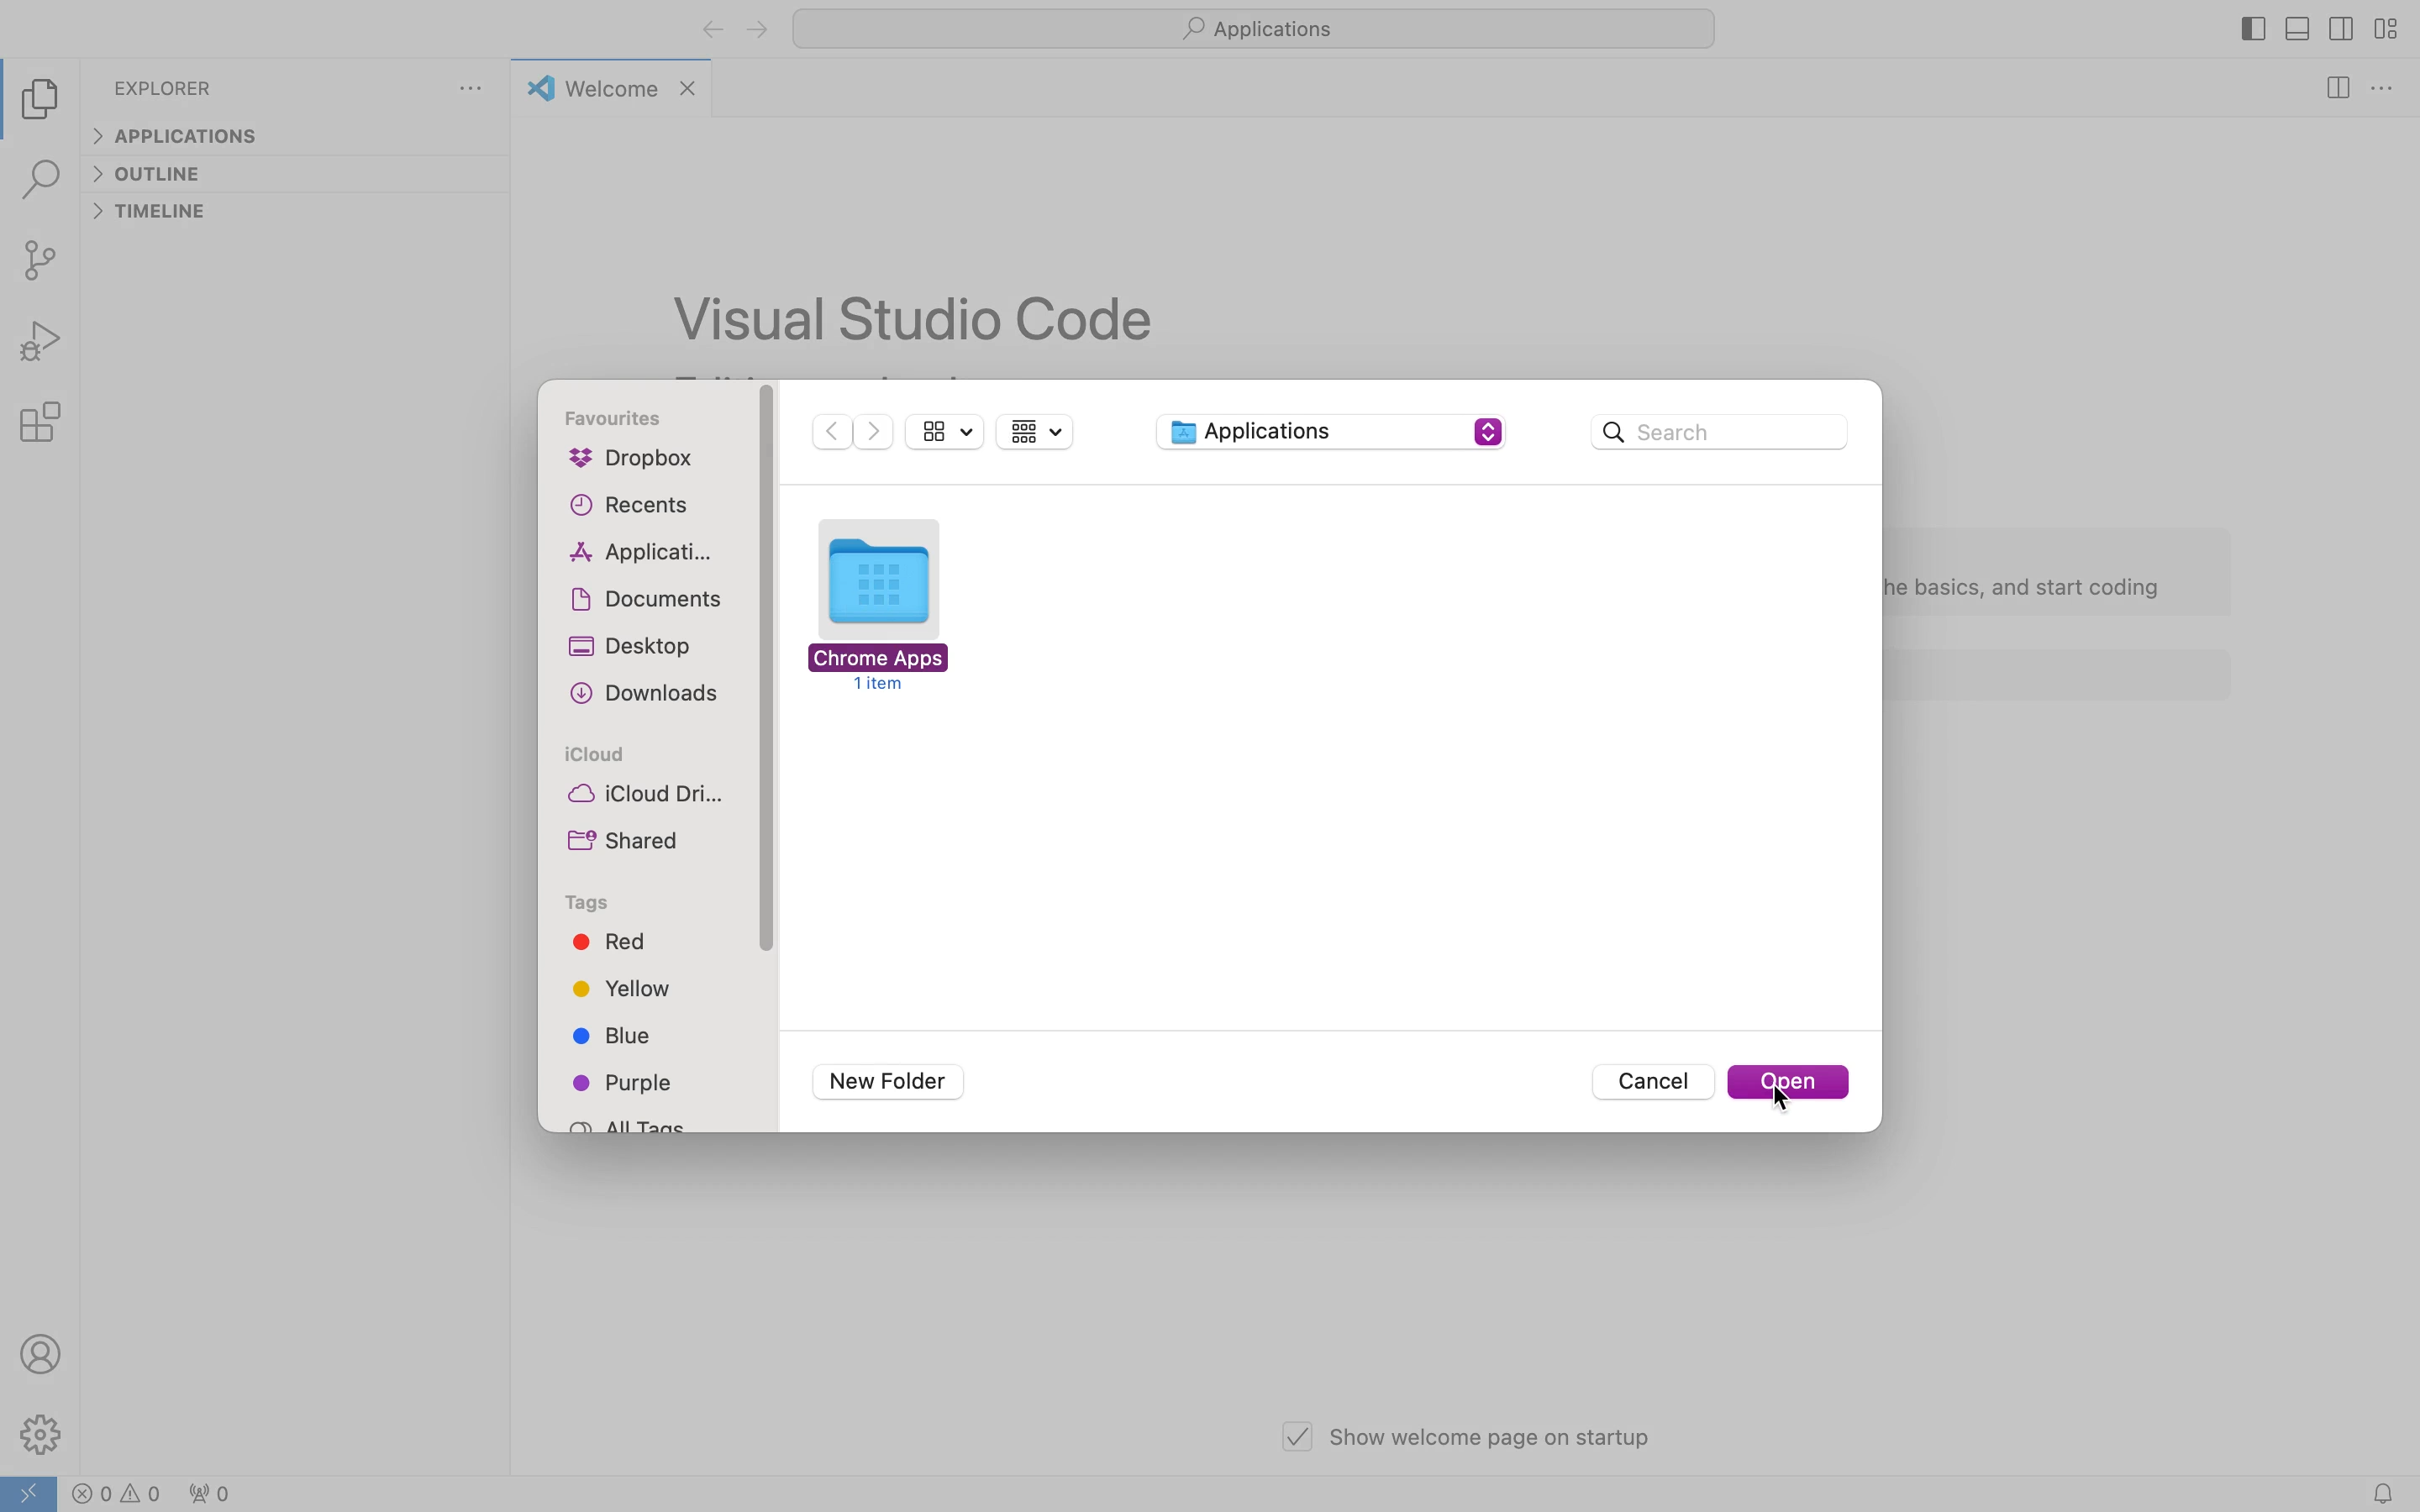 This screenshot has width=2420, height=1512. What do you see at coordinates (947, 431) in the screenshot?
I see `show sidebar` at bounding box center [947, 431].